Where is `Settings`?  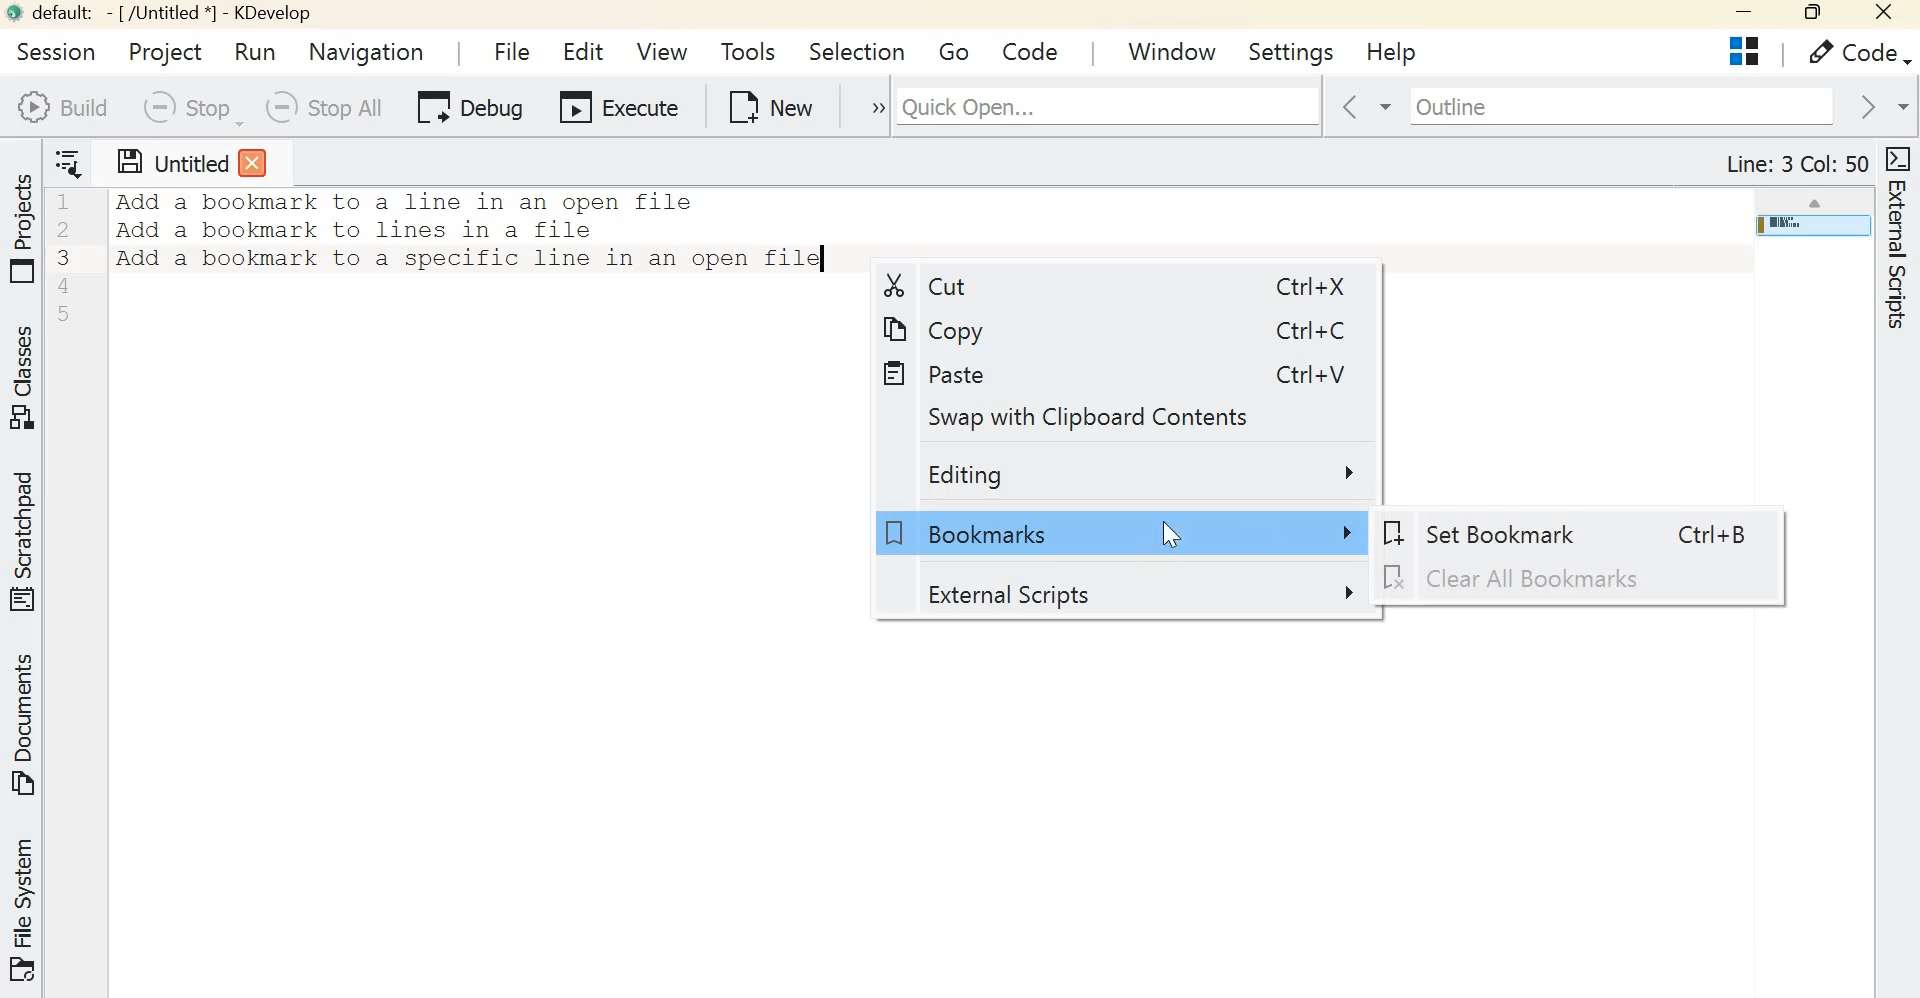 Settings is located at coordinates (1291, 50).